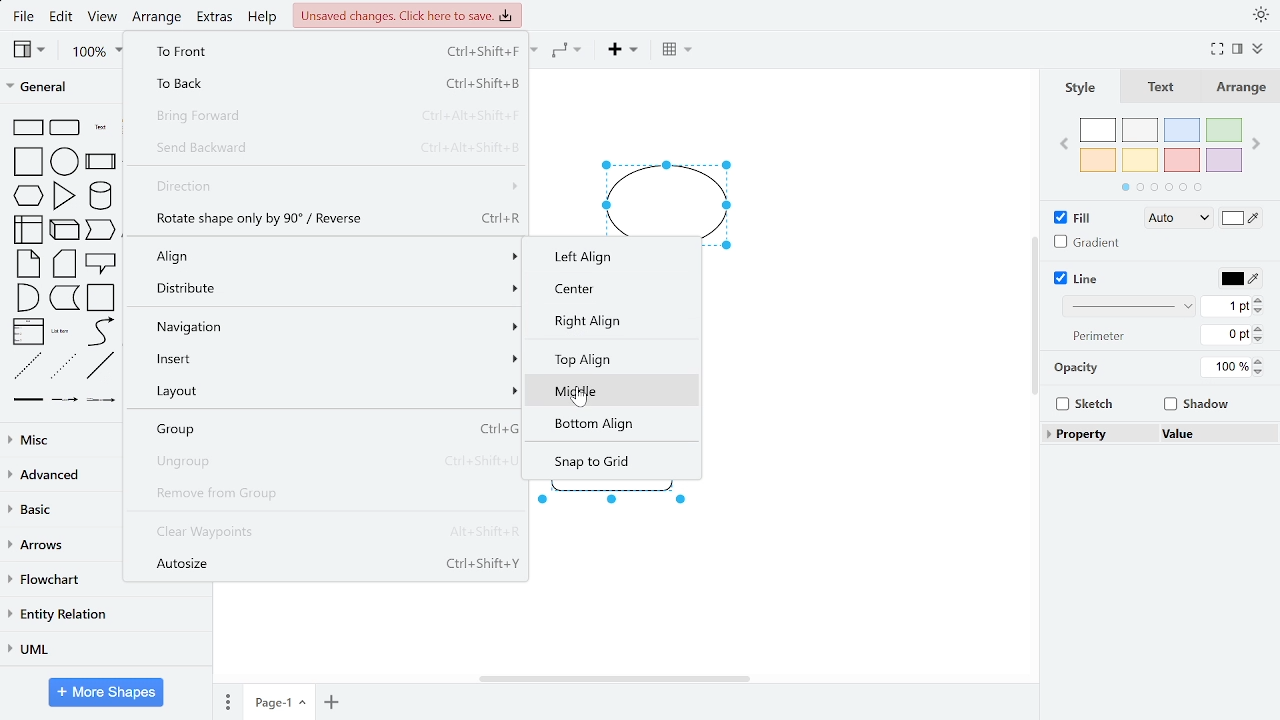 The width and height of the screenshot is (1280, 720). I want to click on more shapes, so click(108, 692).